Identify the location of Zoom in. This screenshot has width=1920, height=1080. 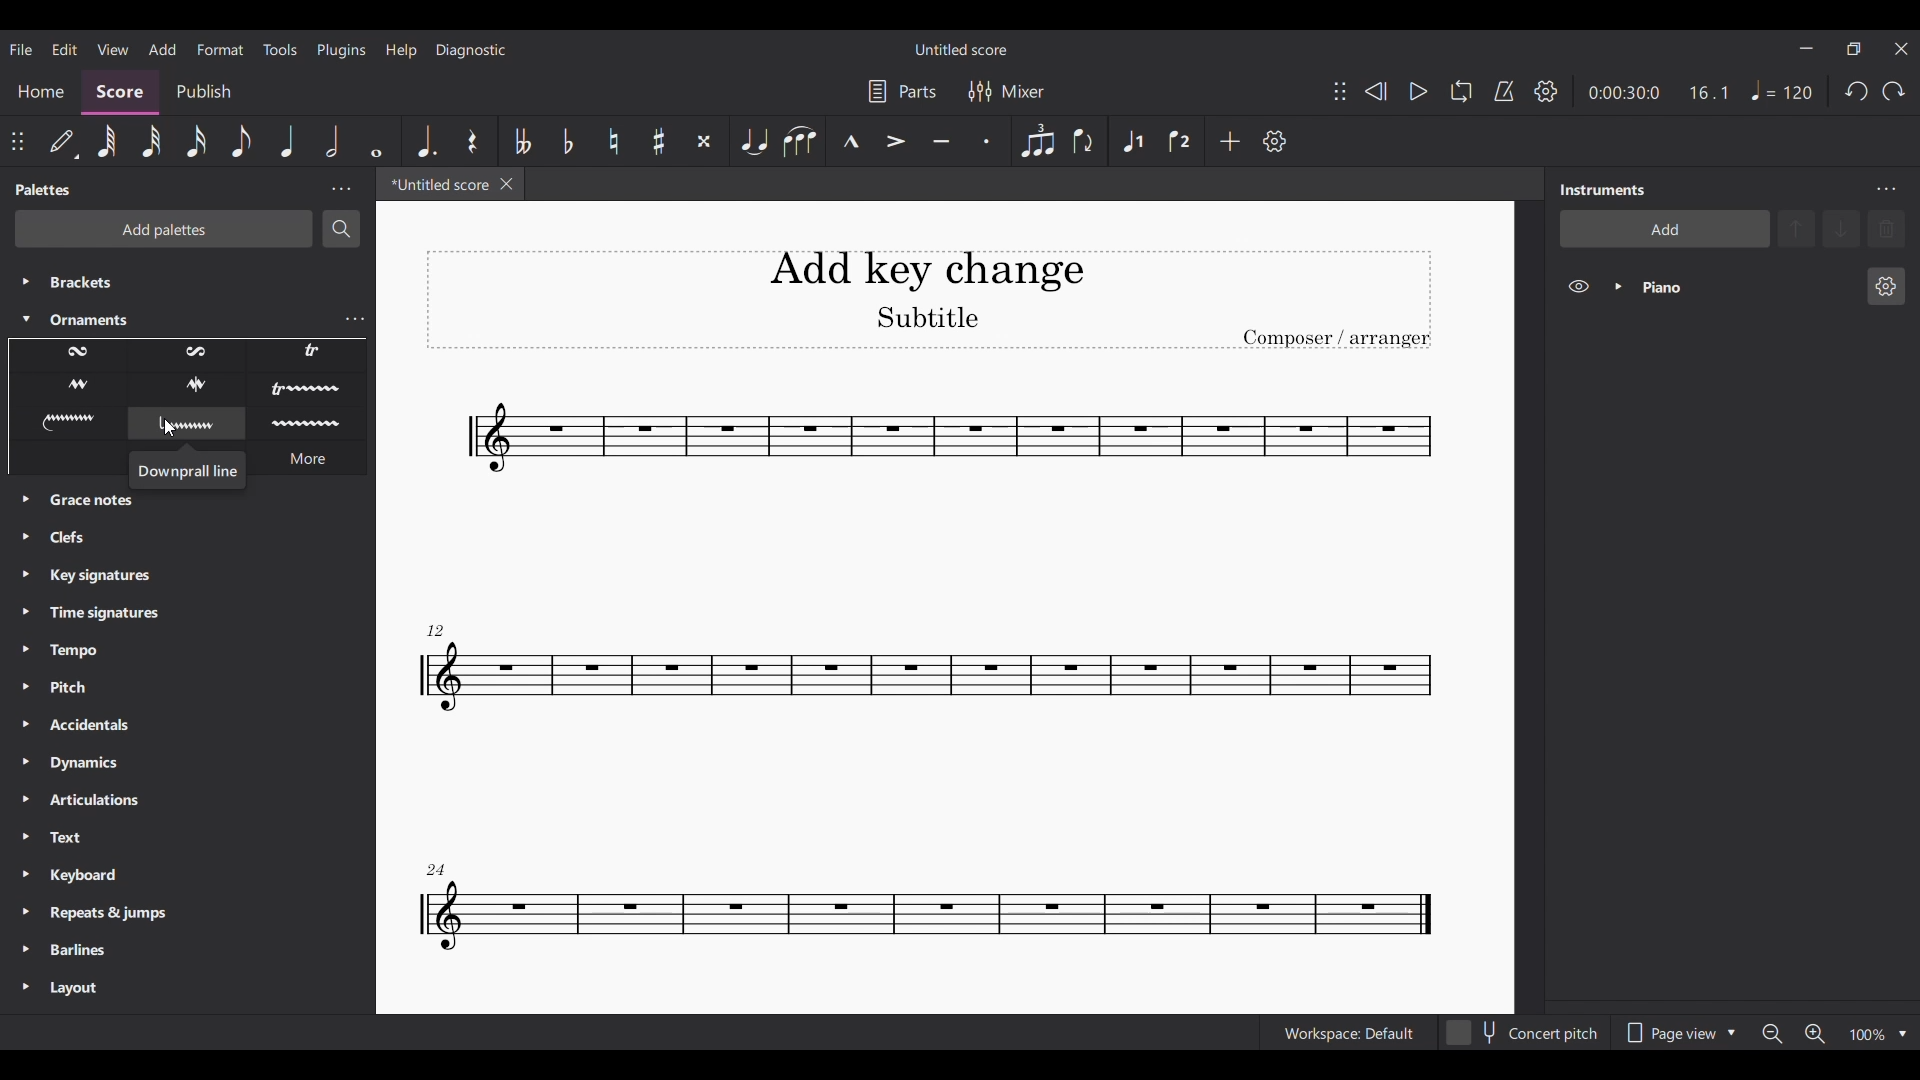
(1815, 1034).